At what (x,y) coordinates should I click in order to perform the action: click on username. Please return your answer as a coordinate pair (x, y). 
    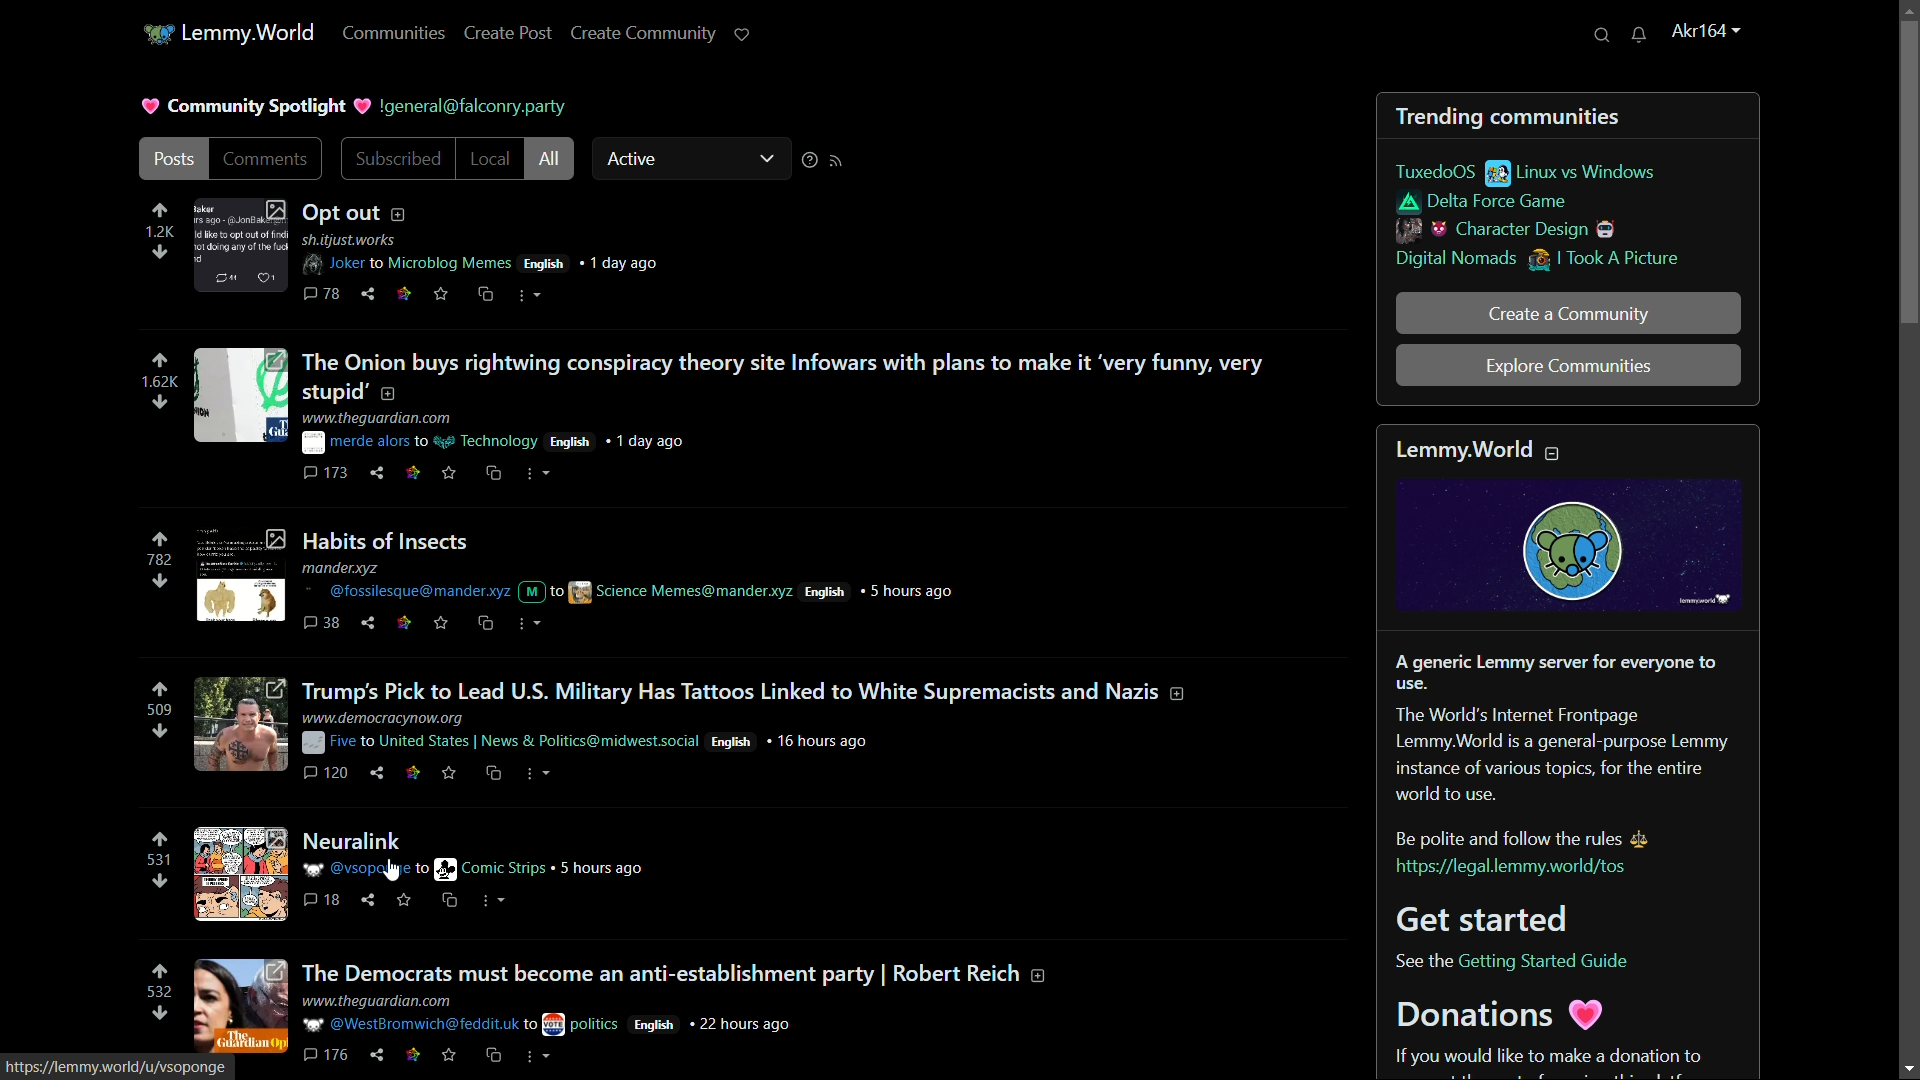
    Looking at the image, I should click on (1708, 33).